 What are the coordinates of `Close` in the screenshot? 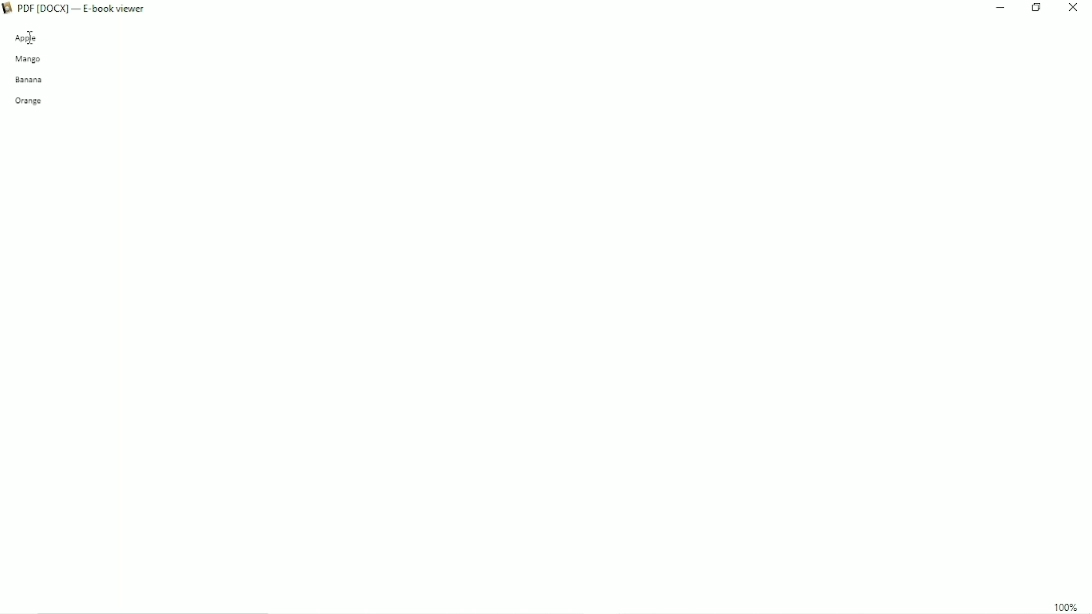 It's located at (1074, 9).